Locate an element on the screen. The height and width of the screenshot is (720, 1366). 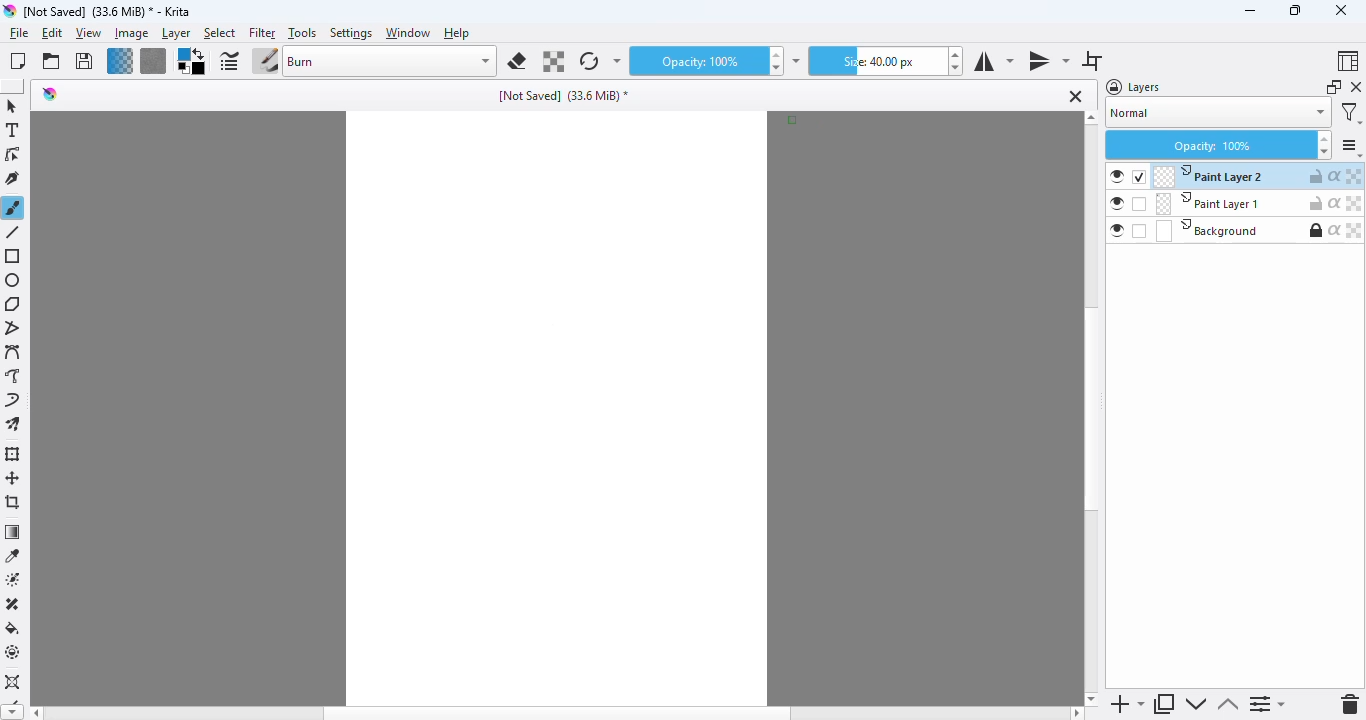
size is located at coordinates (876, 61).